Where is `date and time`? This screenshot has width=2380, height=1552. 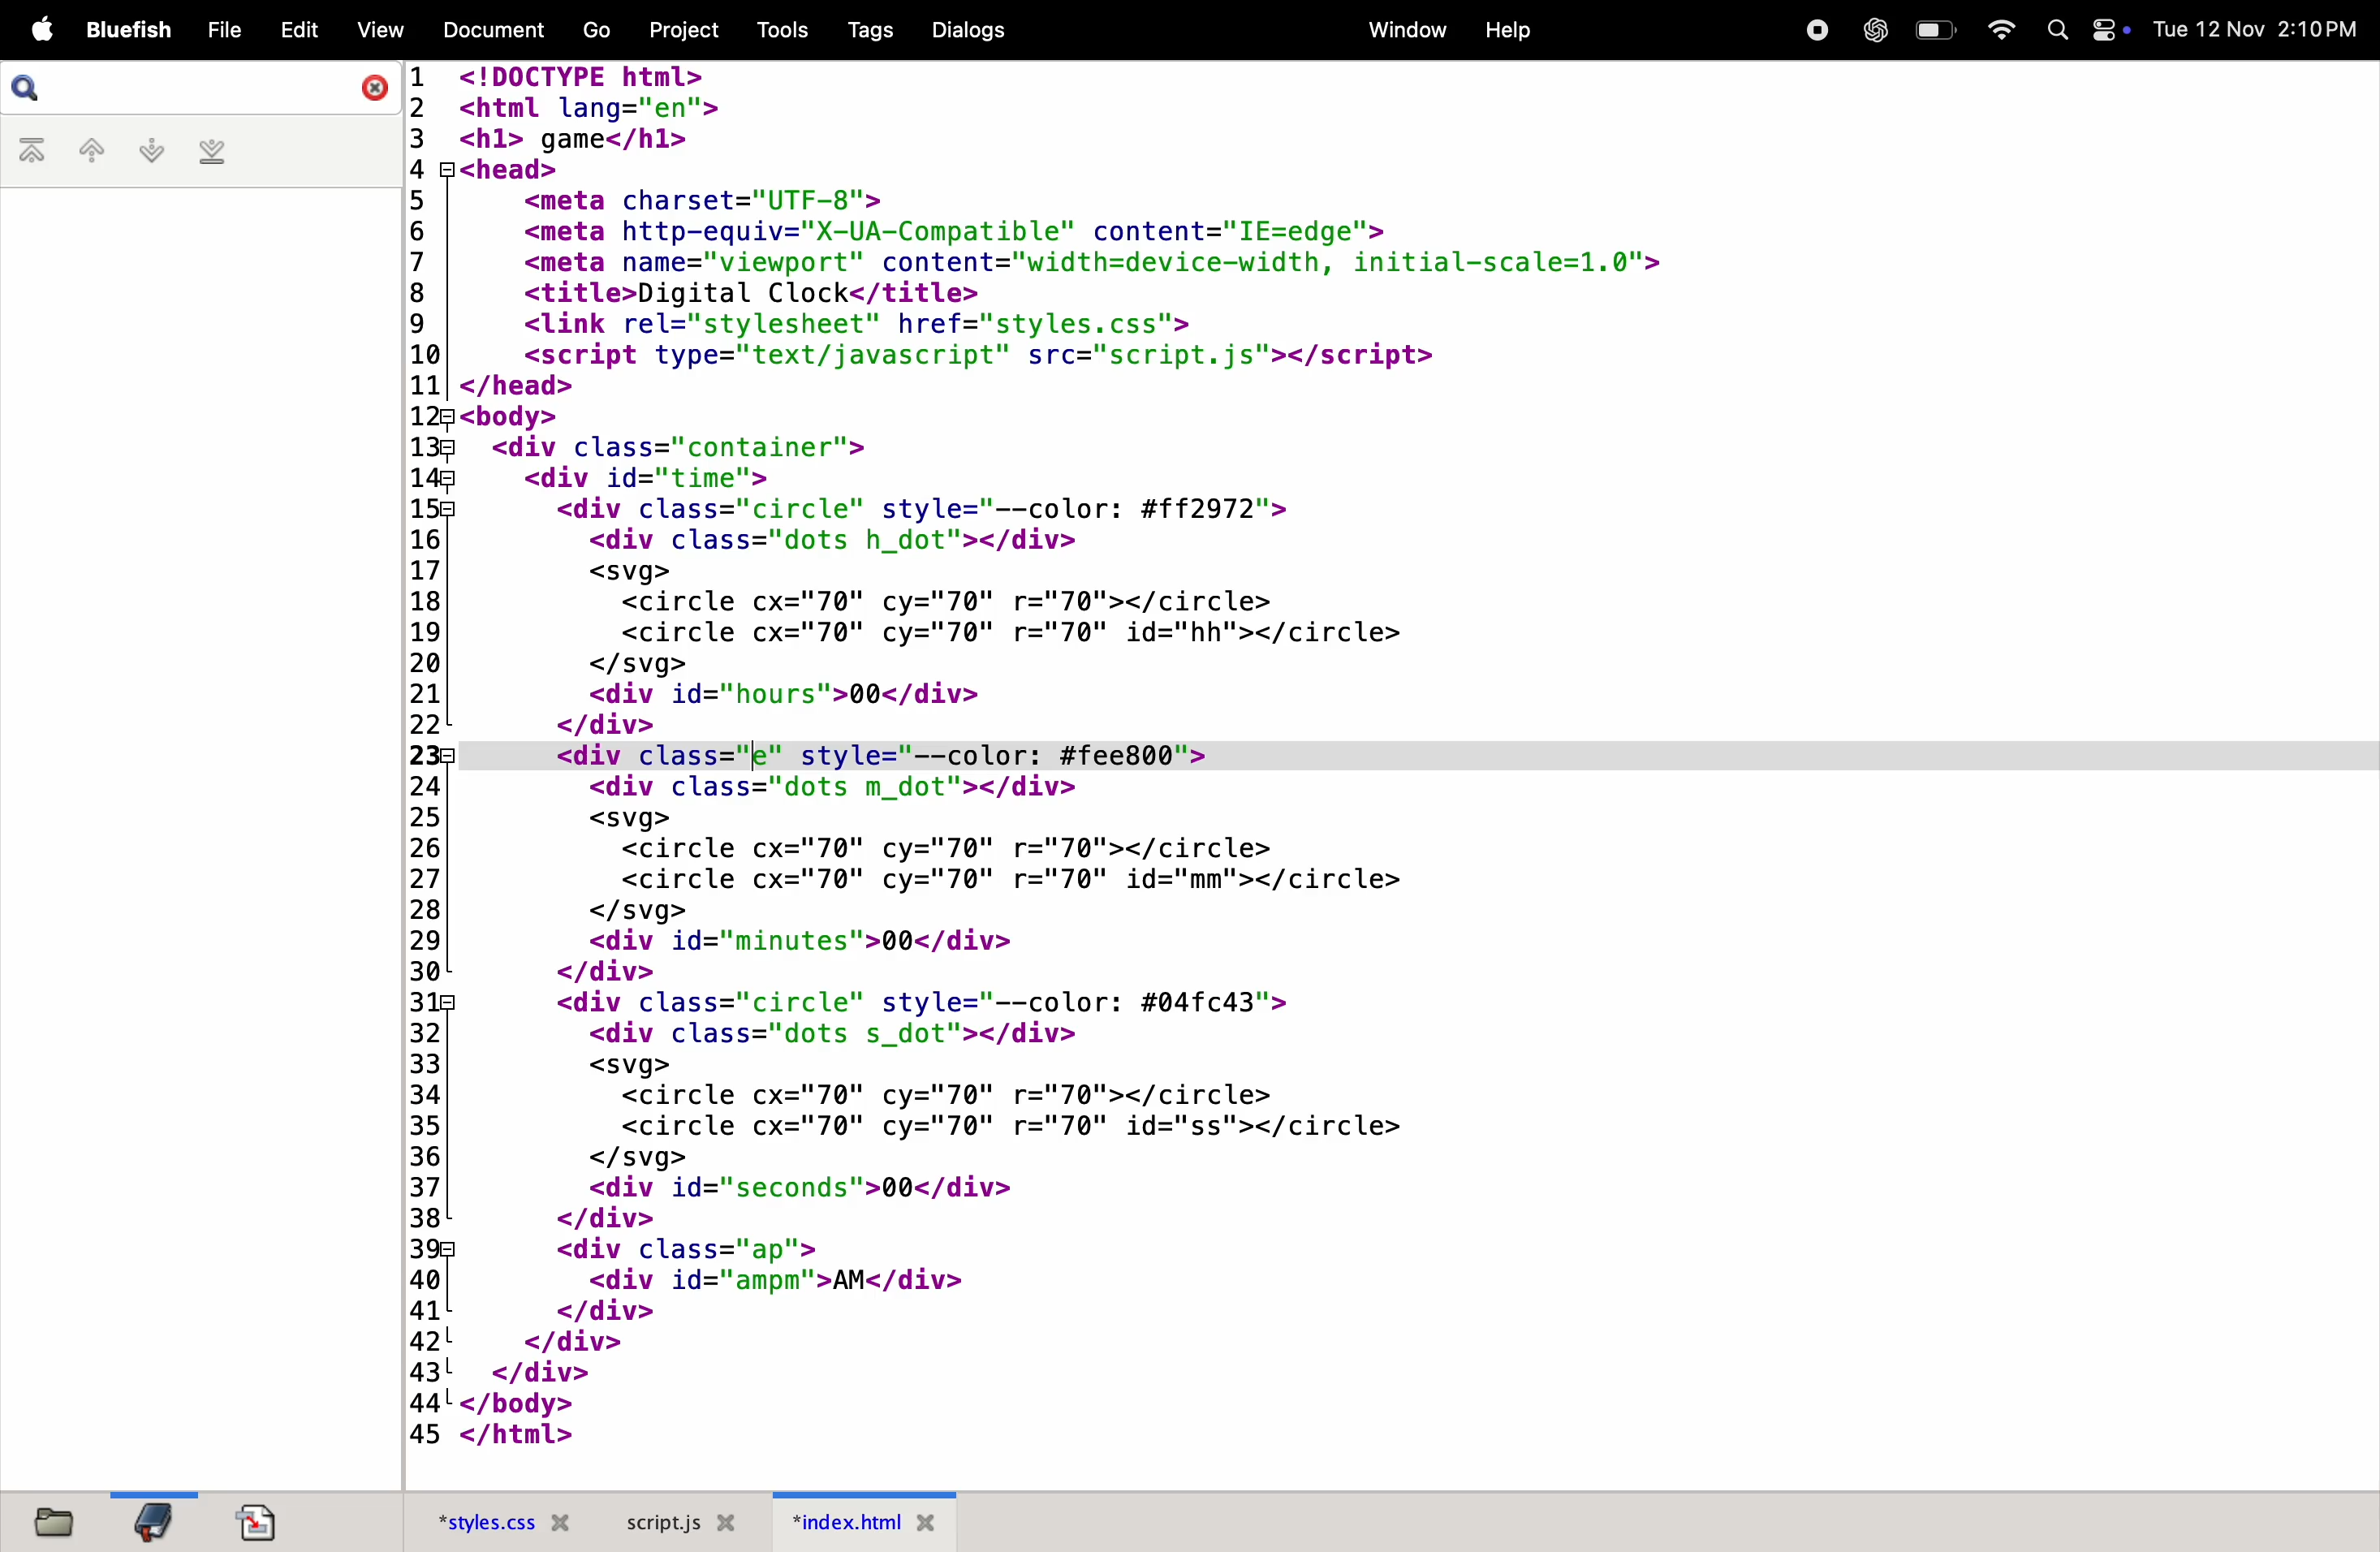 date and time is located at coordinates (2254, 30).